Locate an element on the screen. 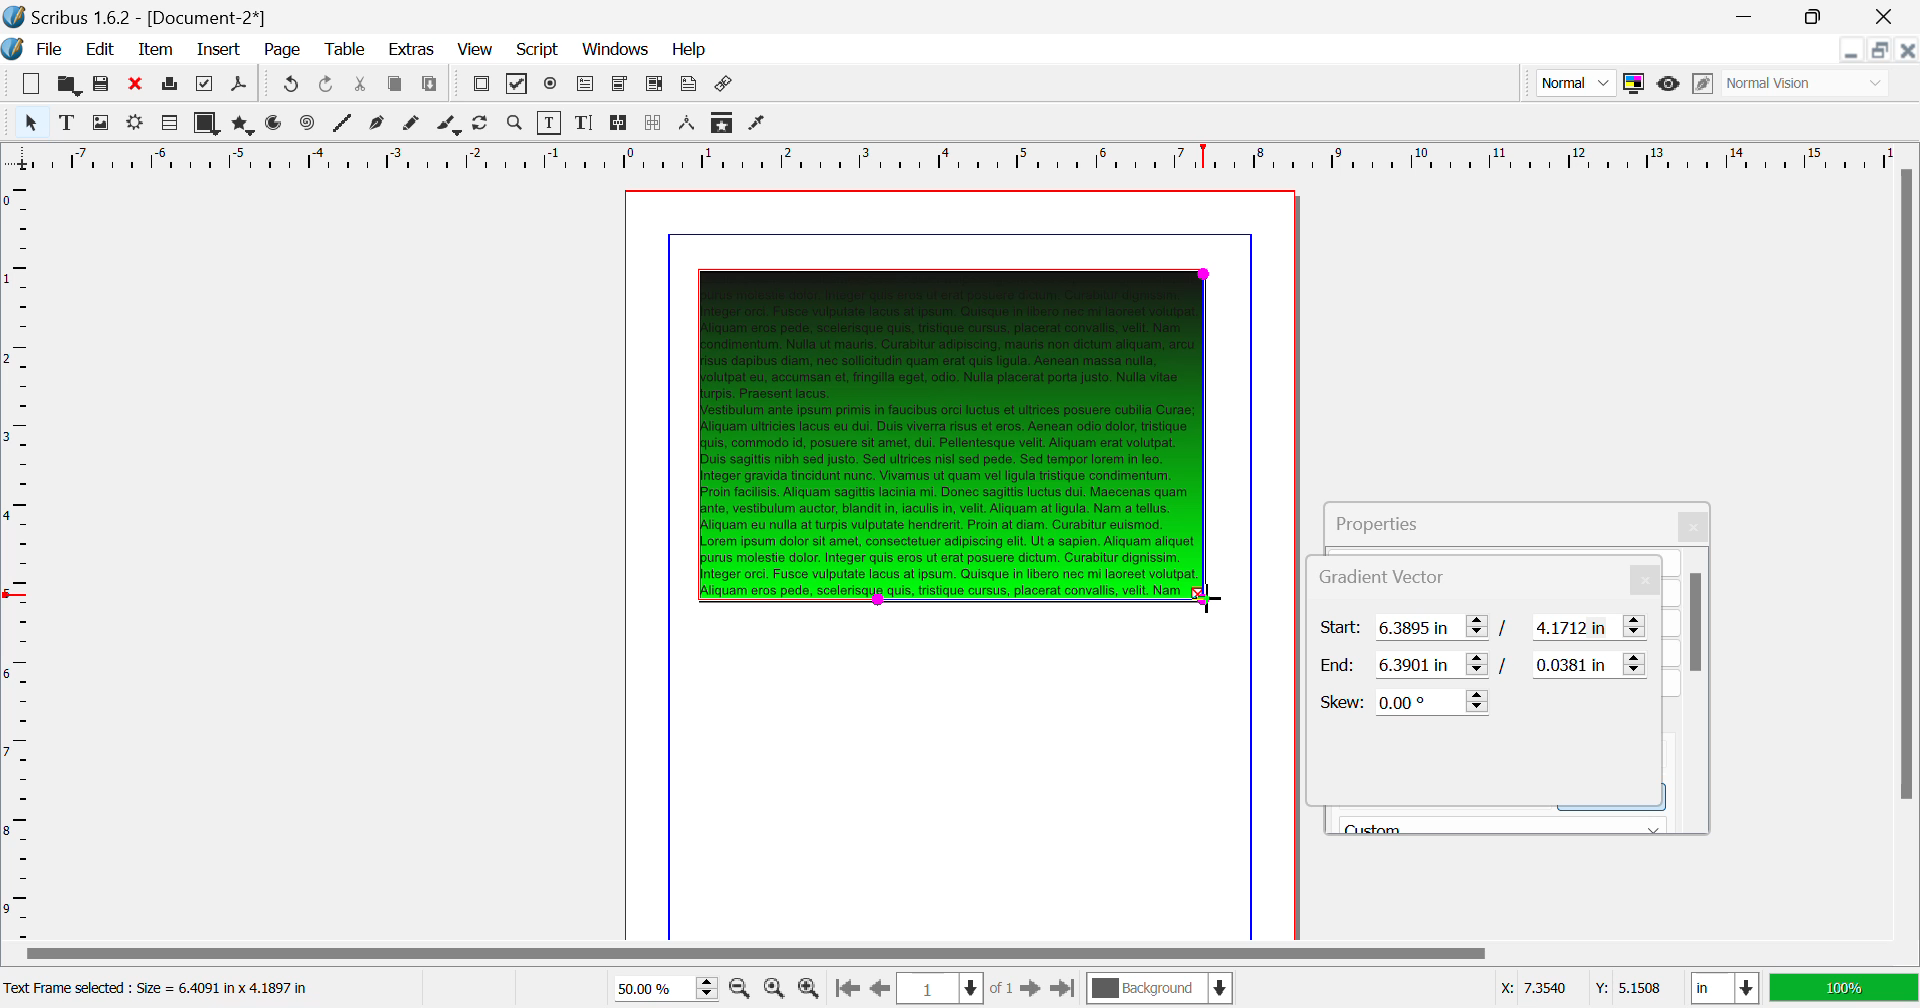 This screenshot has height=1008, width=1920. First Page is located at coordinates (845, 990).